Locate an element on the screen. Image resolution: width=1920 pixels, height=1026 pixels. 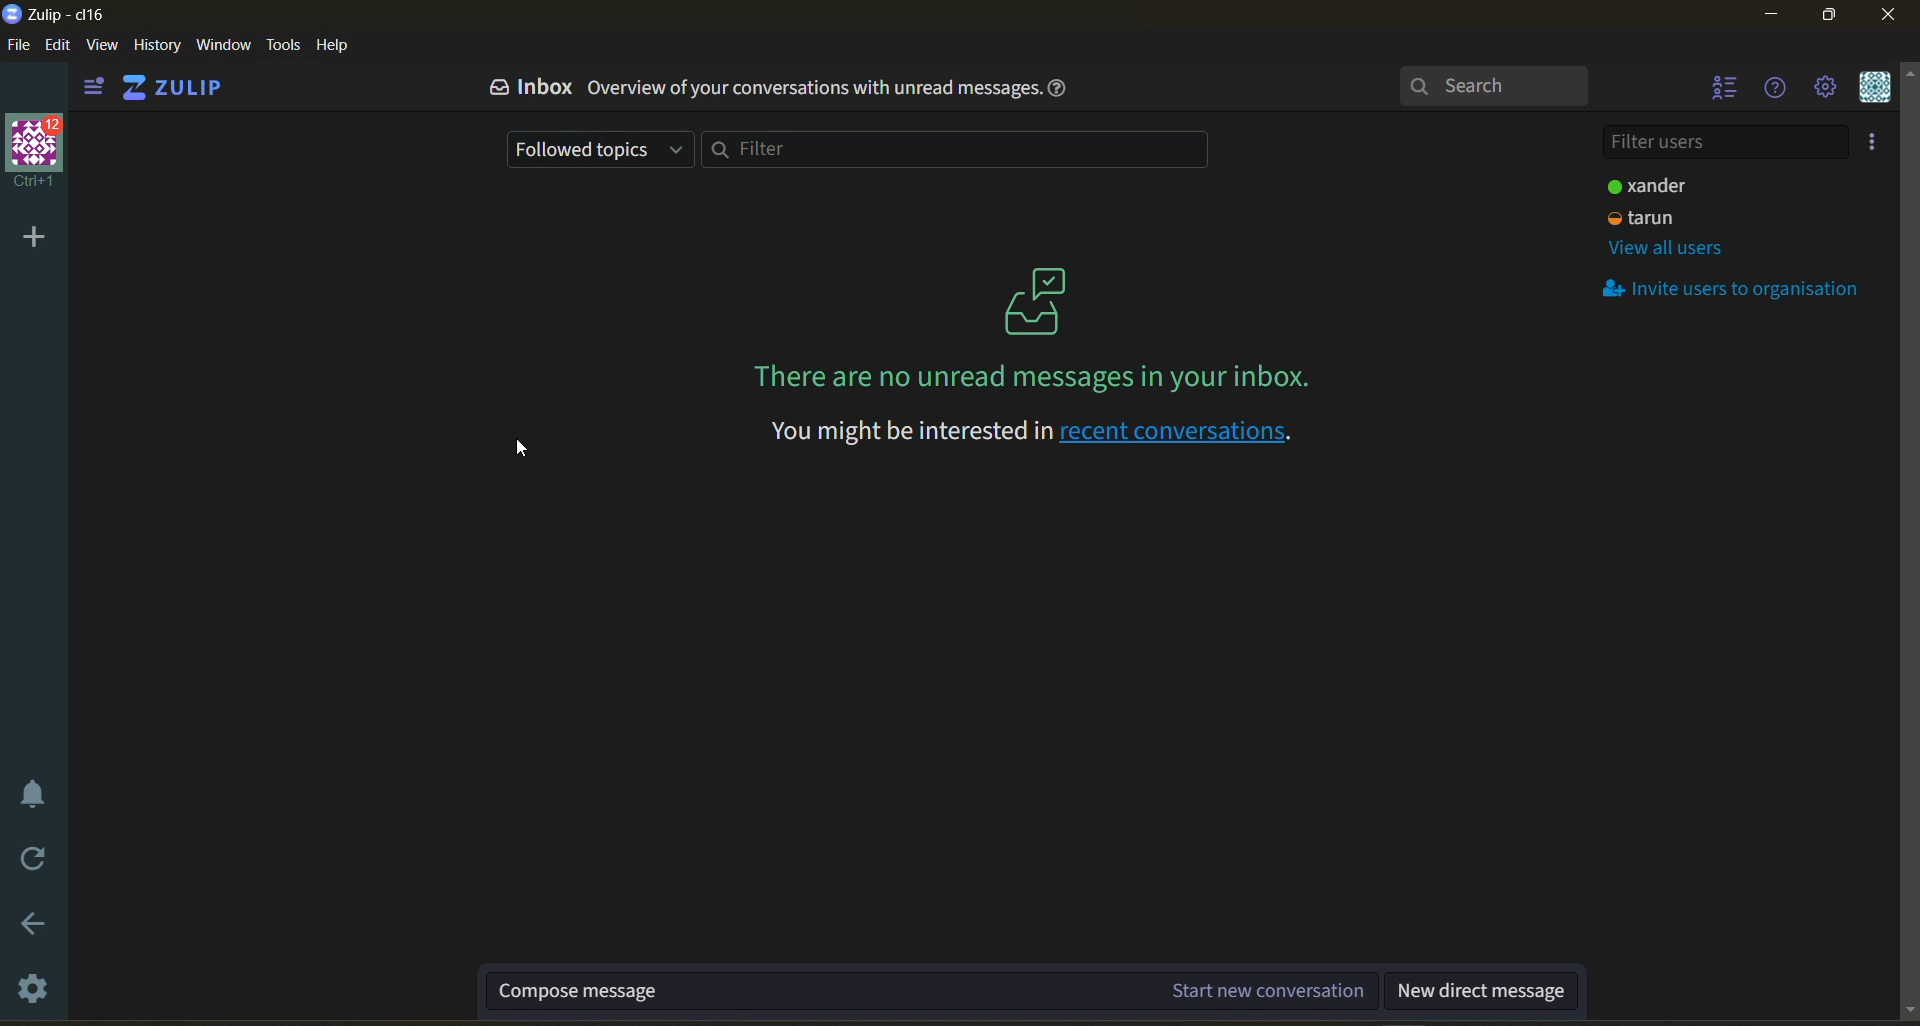
invite users to organisation is located at coordinates (1734, 292).